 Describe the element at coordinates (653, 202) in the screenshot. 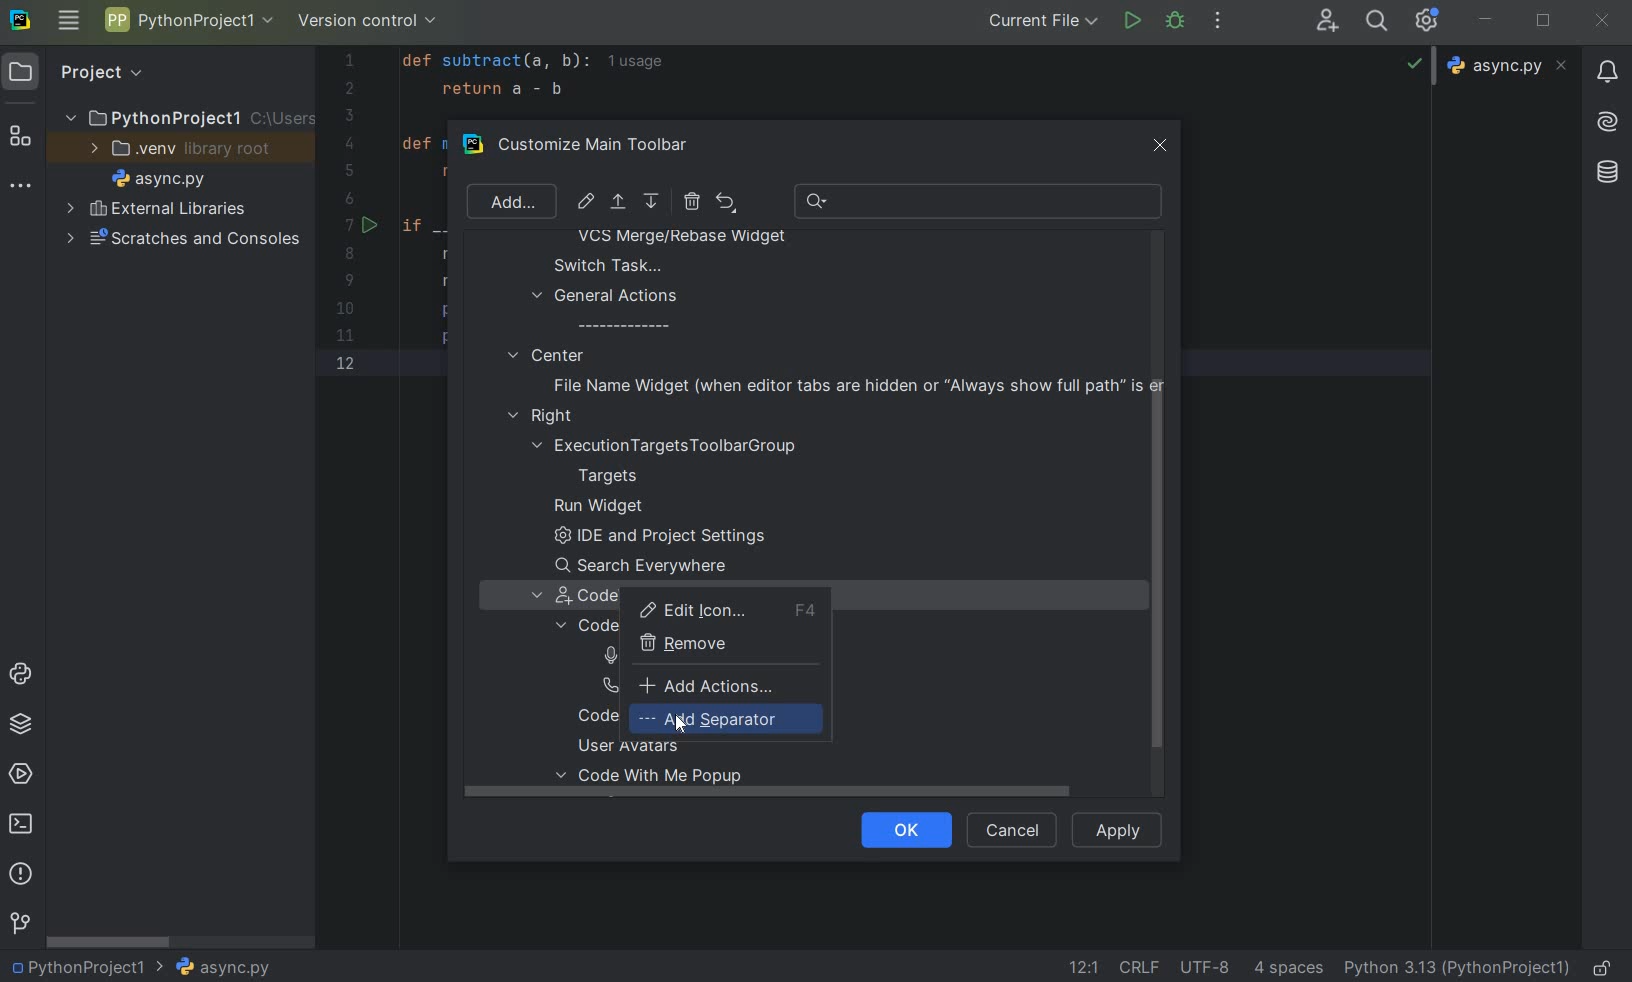

I see `MOVE DOWN` at that location.